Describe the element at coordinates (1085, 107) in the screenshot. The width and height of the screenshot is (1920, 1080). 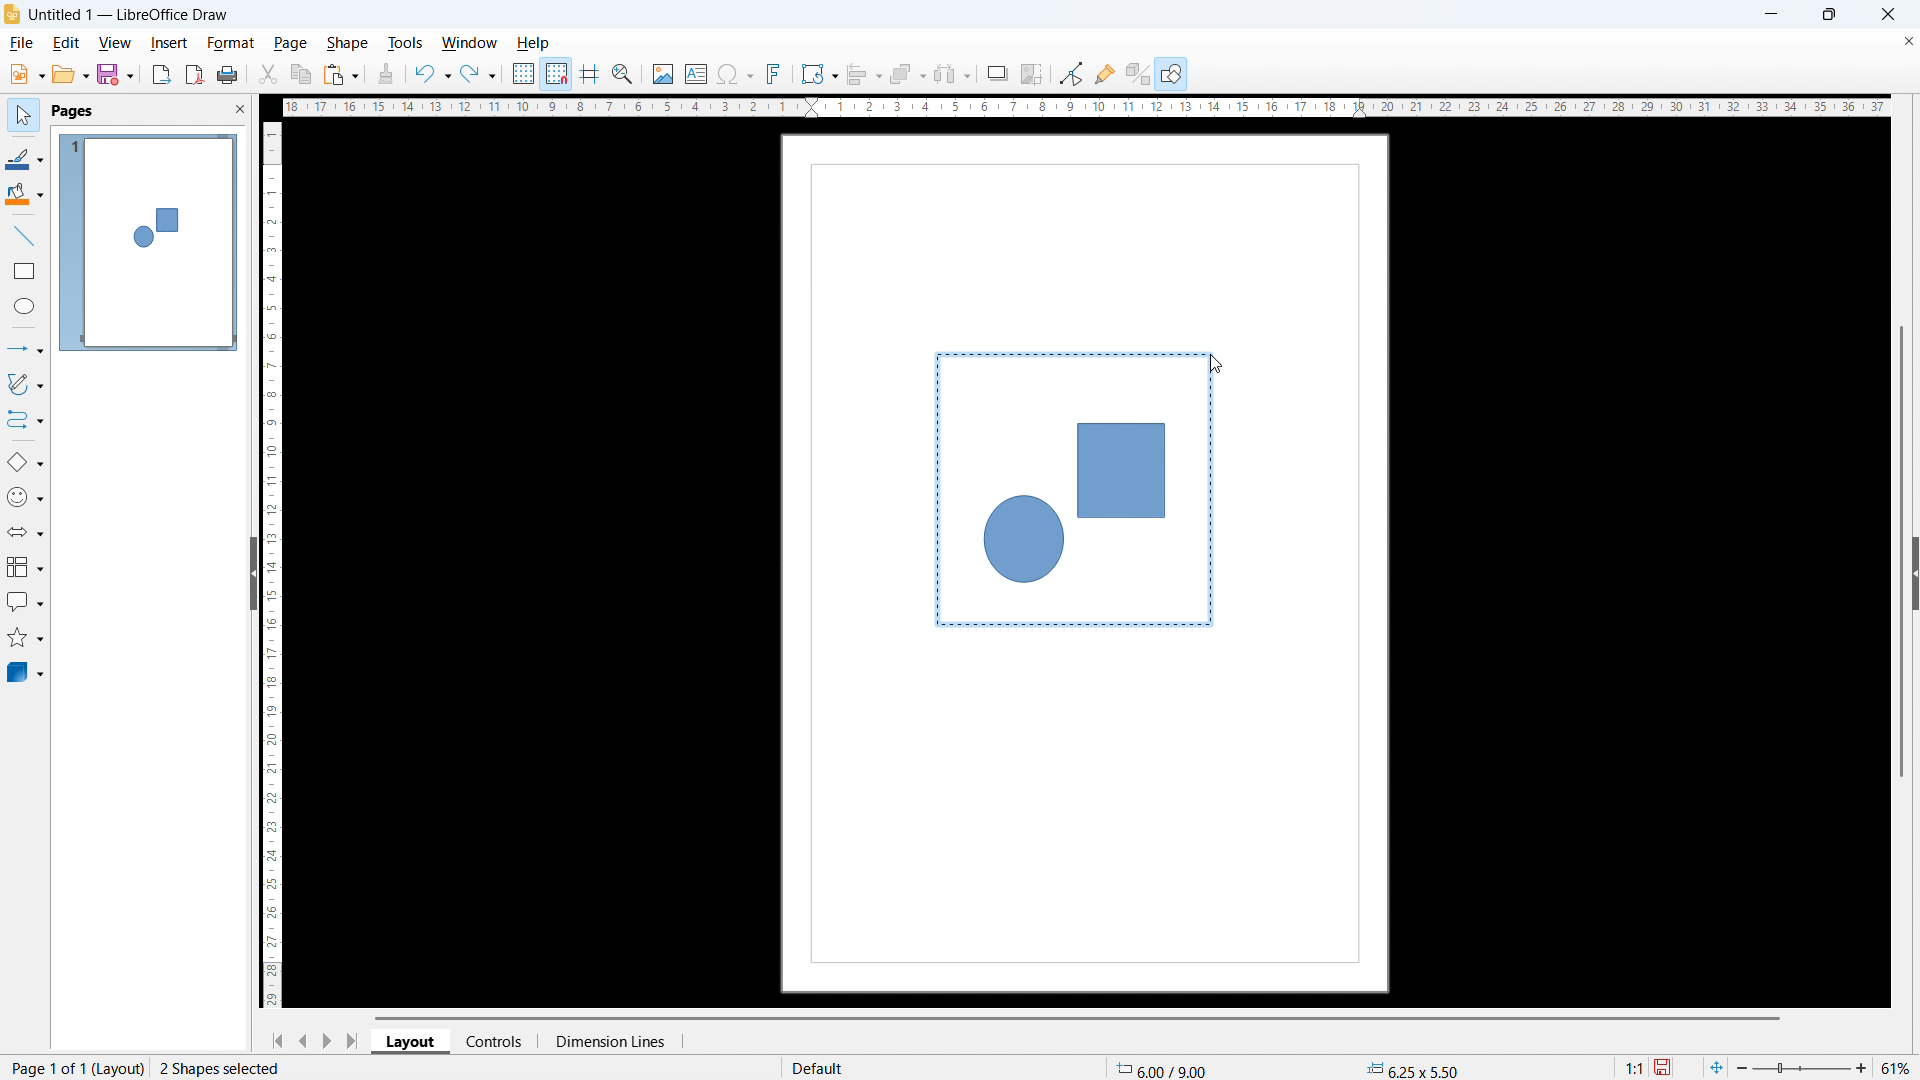
I see `horizontal ruler` at that location.